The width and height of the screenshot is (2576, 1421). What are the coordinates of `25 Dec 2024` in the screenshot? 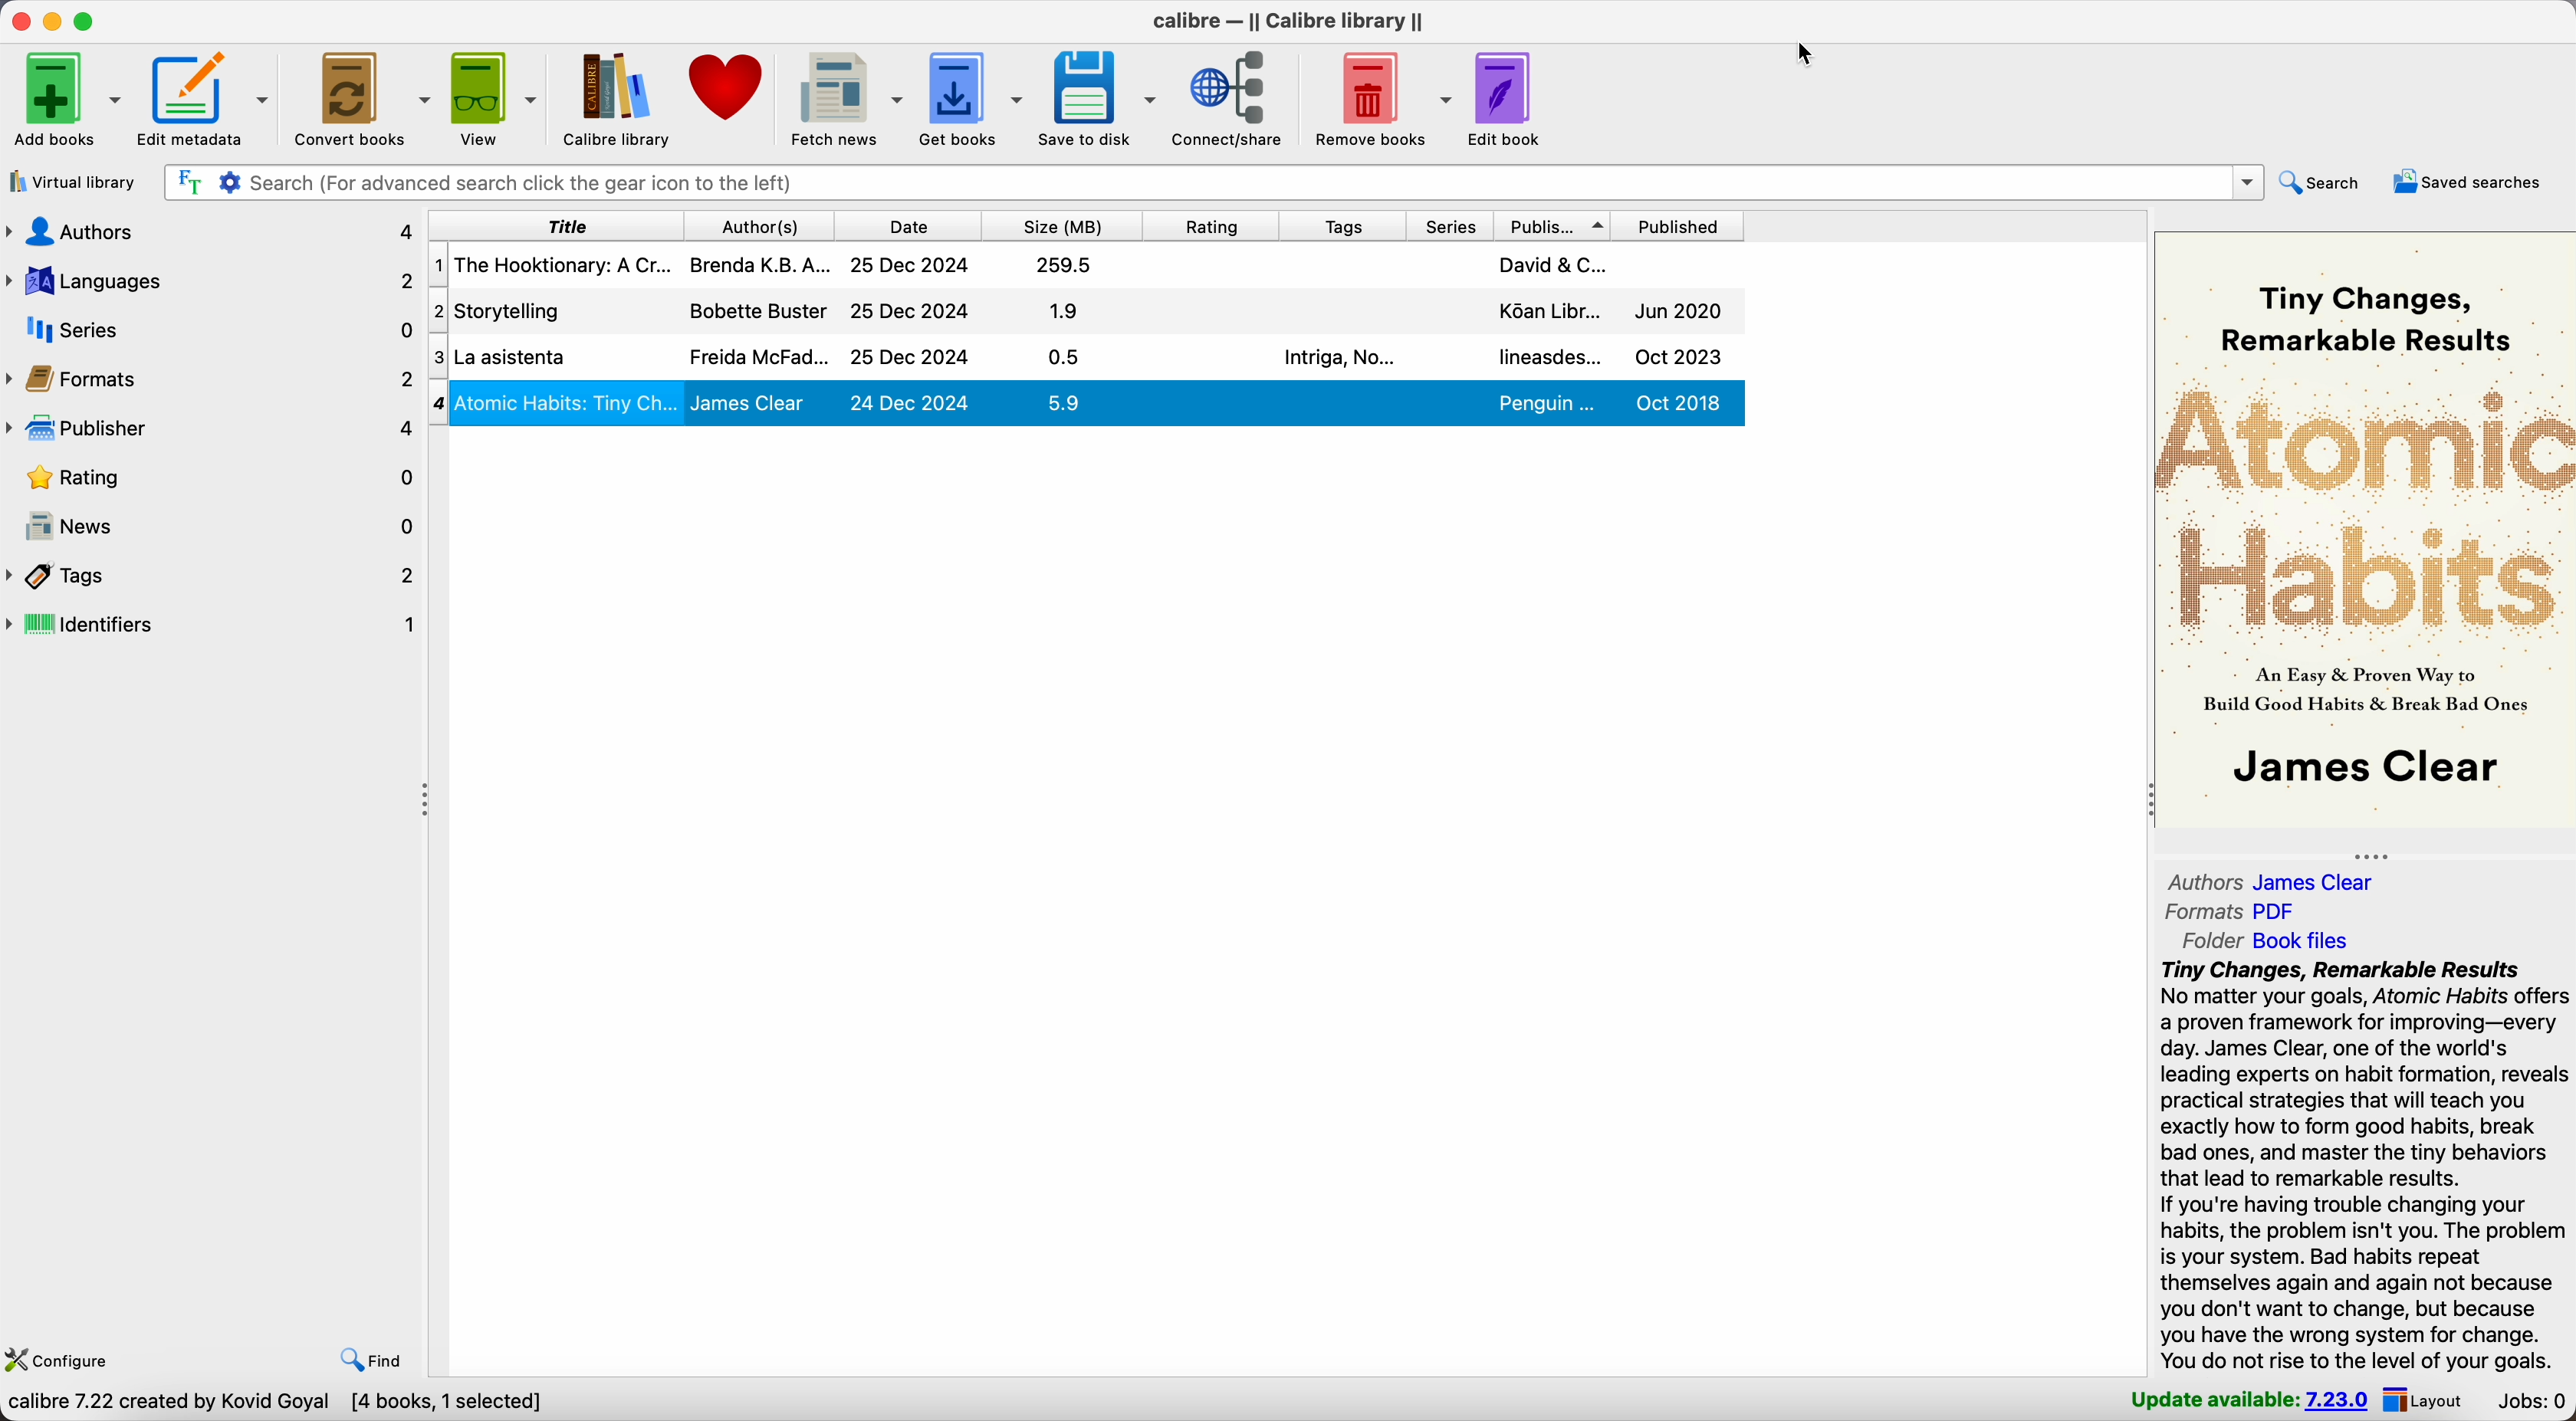 It's located at (912, 357).